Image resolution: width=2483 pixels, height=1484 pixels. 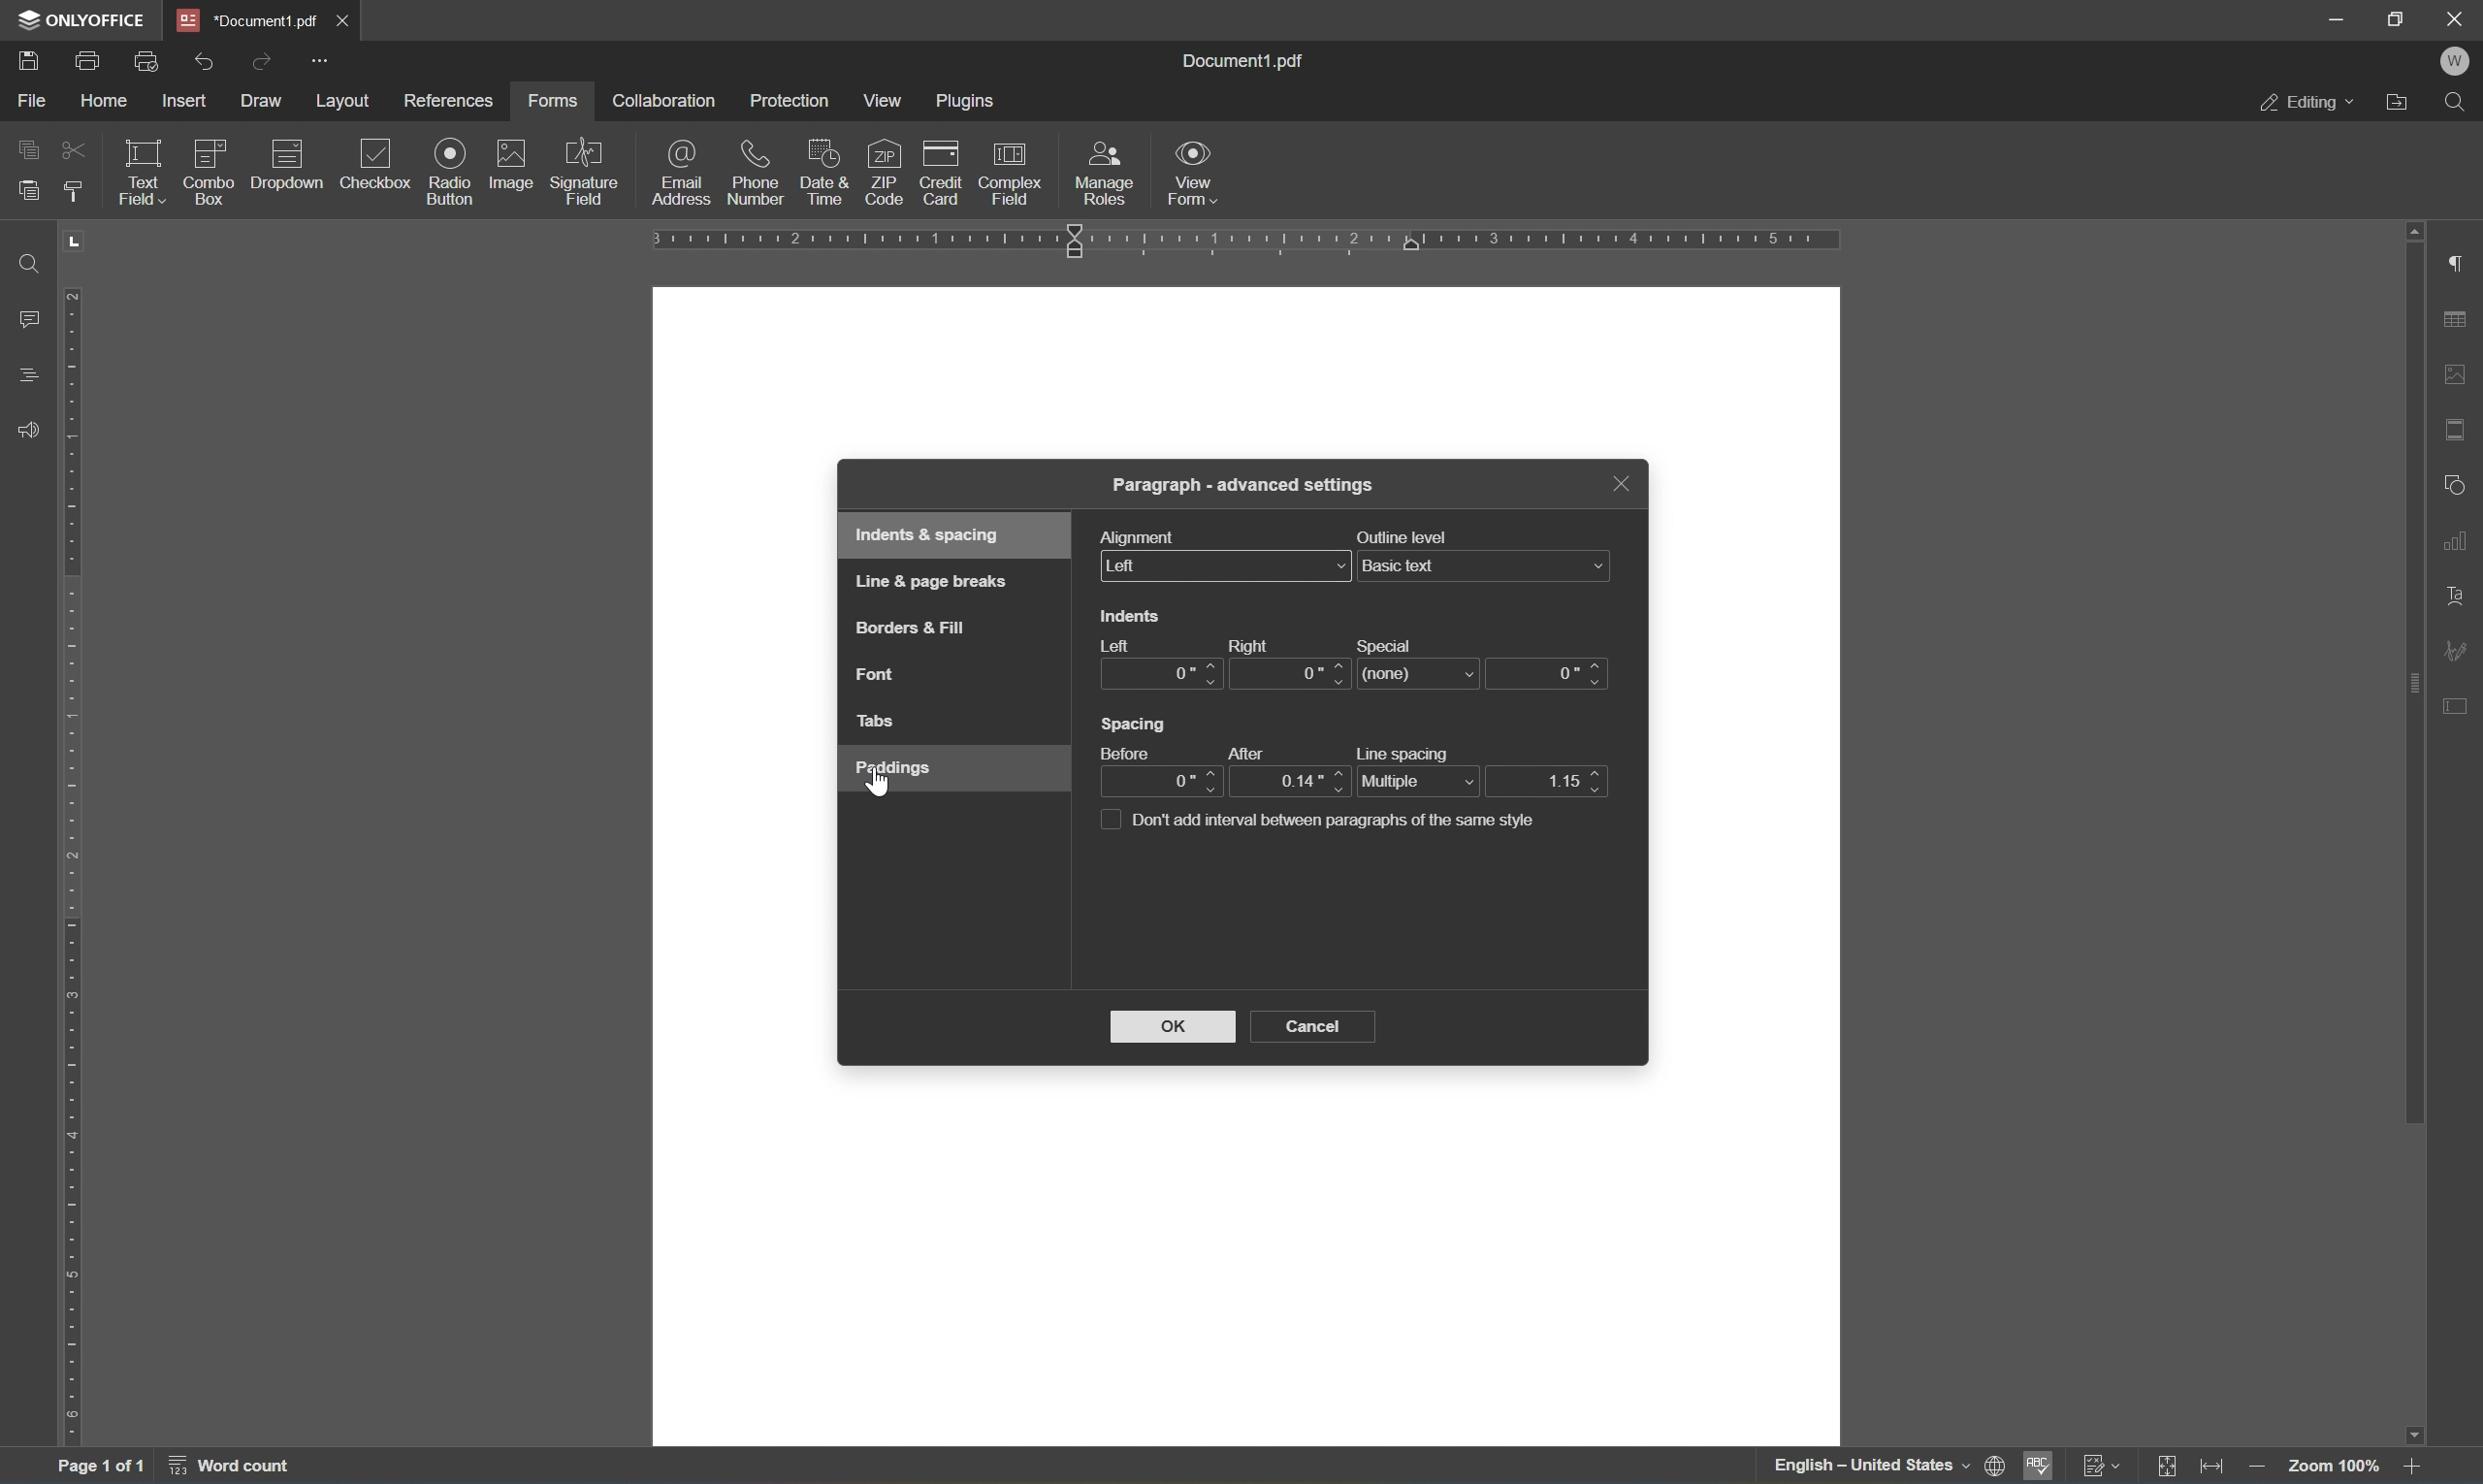 I want to click on restore down, so click(x=2398, y=20).